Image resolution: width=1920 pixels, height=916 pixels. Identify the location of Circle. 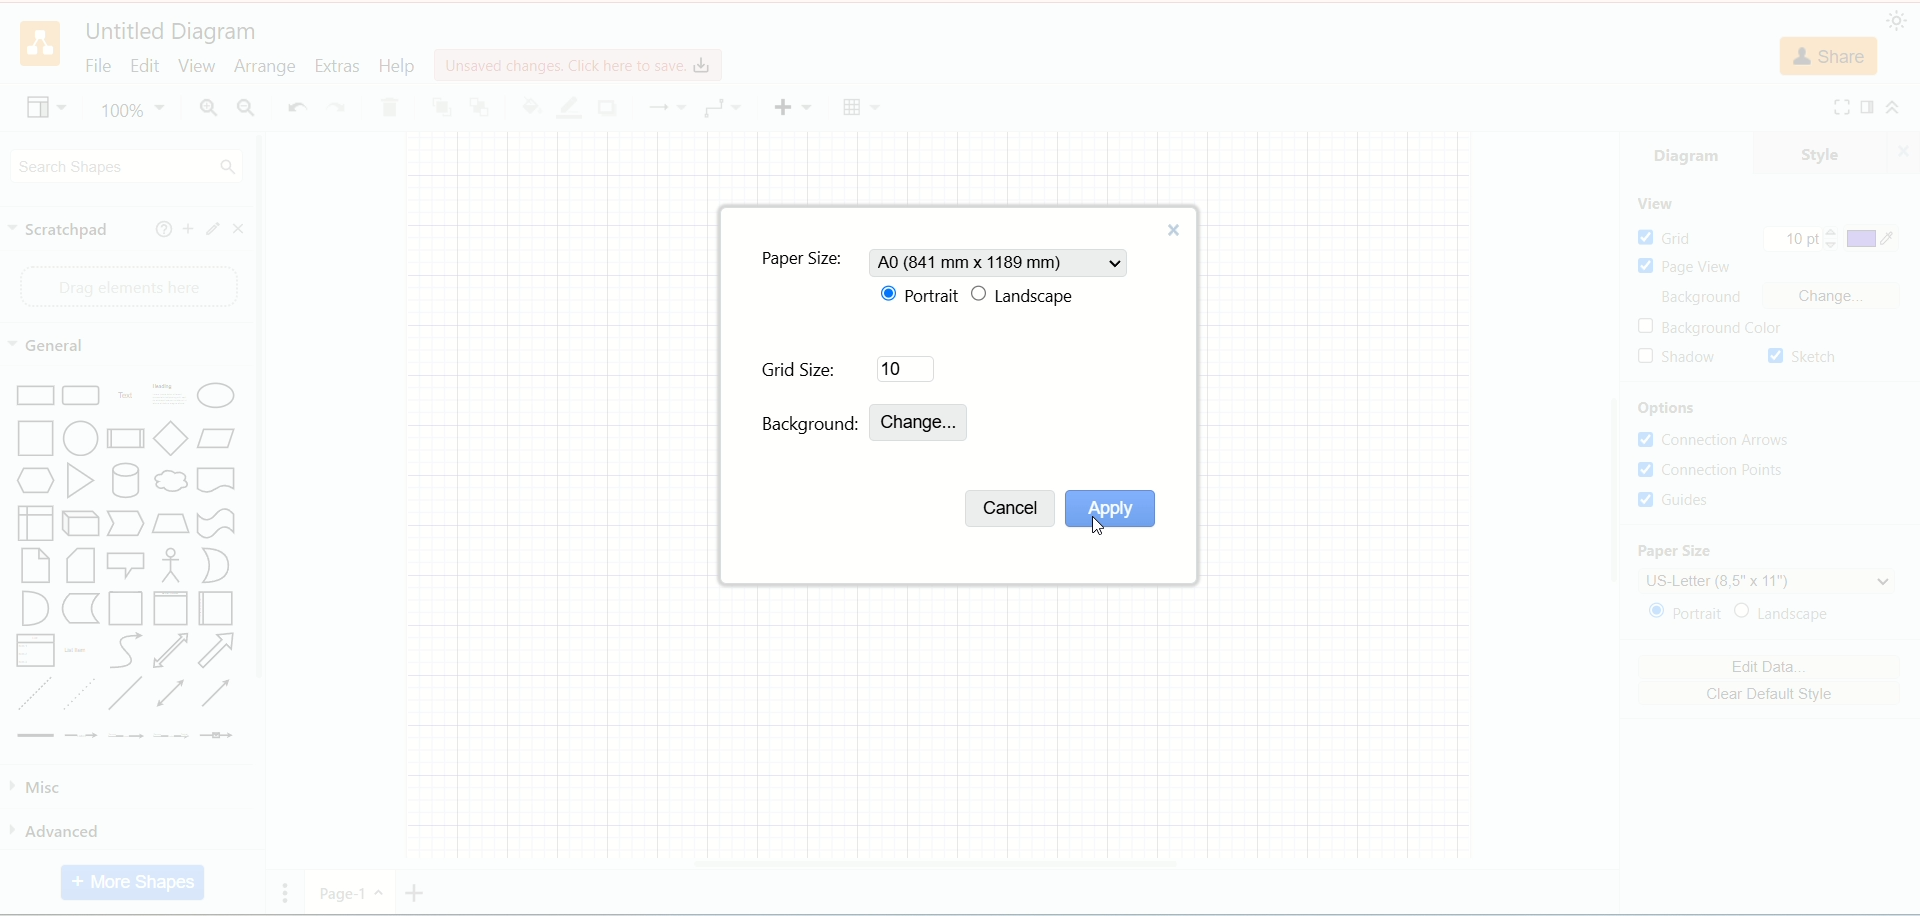
(83, 440).